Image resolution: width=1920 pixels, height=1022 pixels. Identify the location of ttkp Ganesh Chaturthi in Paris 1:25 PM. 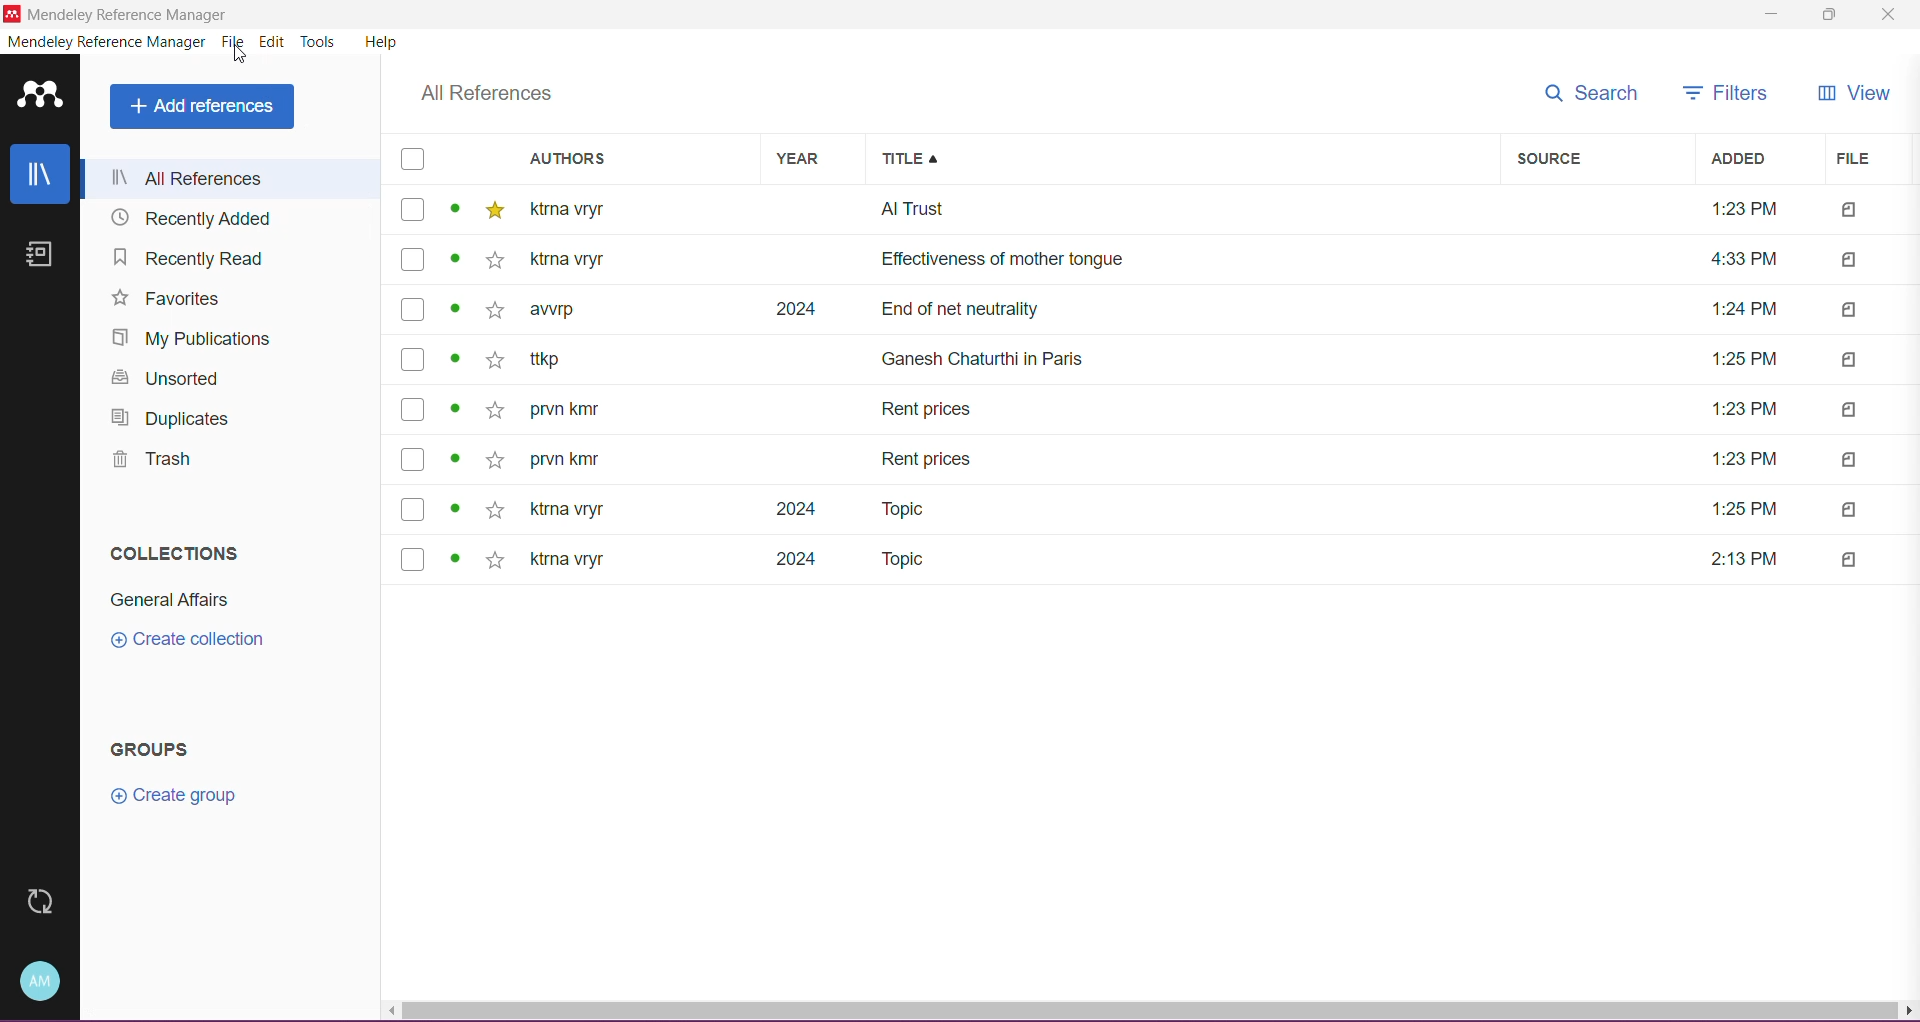
(1159, 361).